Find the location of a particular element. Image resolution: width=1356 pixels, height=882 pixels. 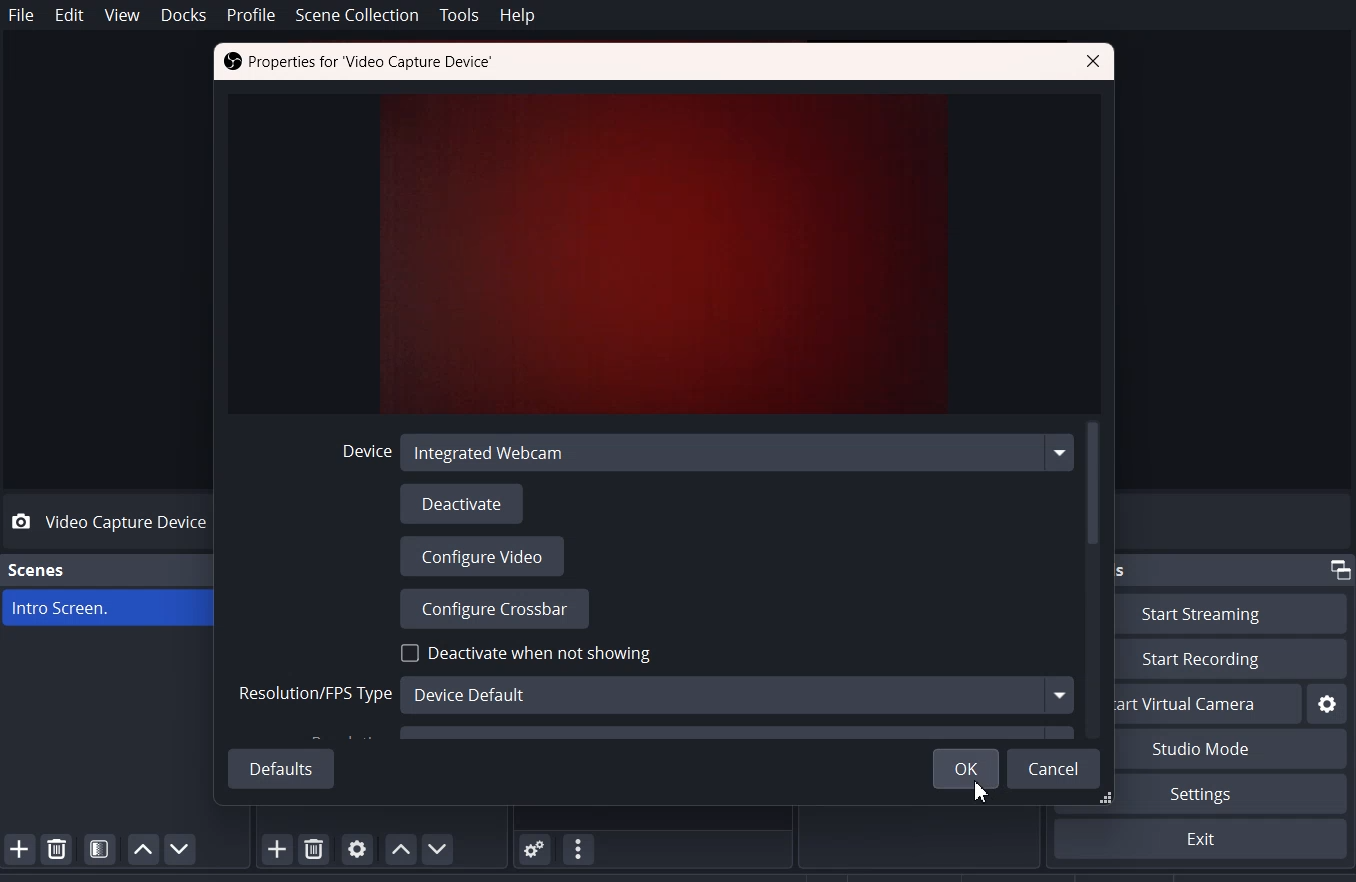

Open source Properties is located at coordinates (357, 849).